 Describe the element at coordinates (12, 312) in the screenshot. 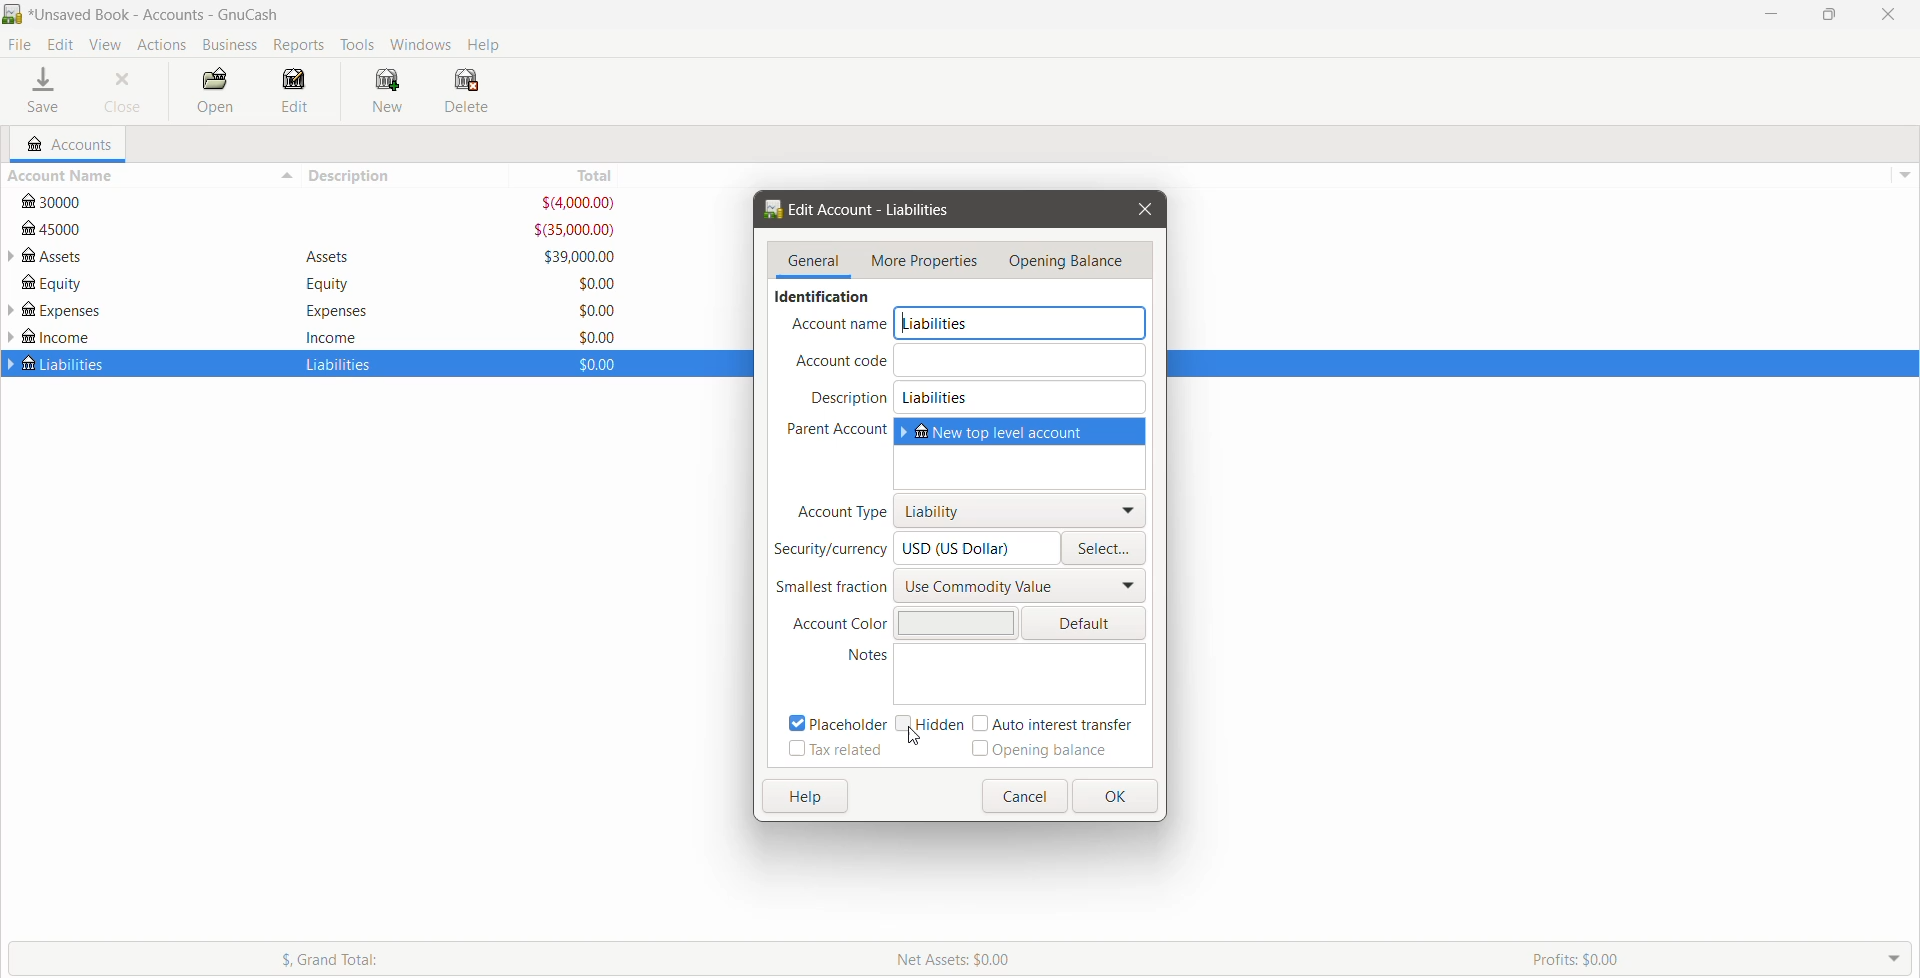

I see `expand subaccounts` at that location.